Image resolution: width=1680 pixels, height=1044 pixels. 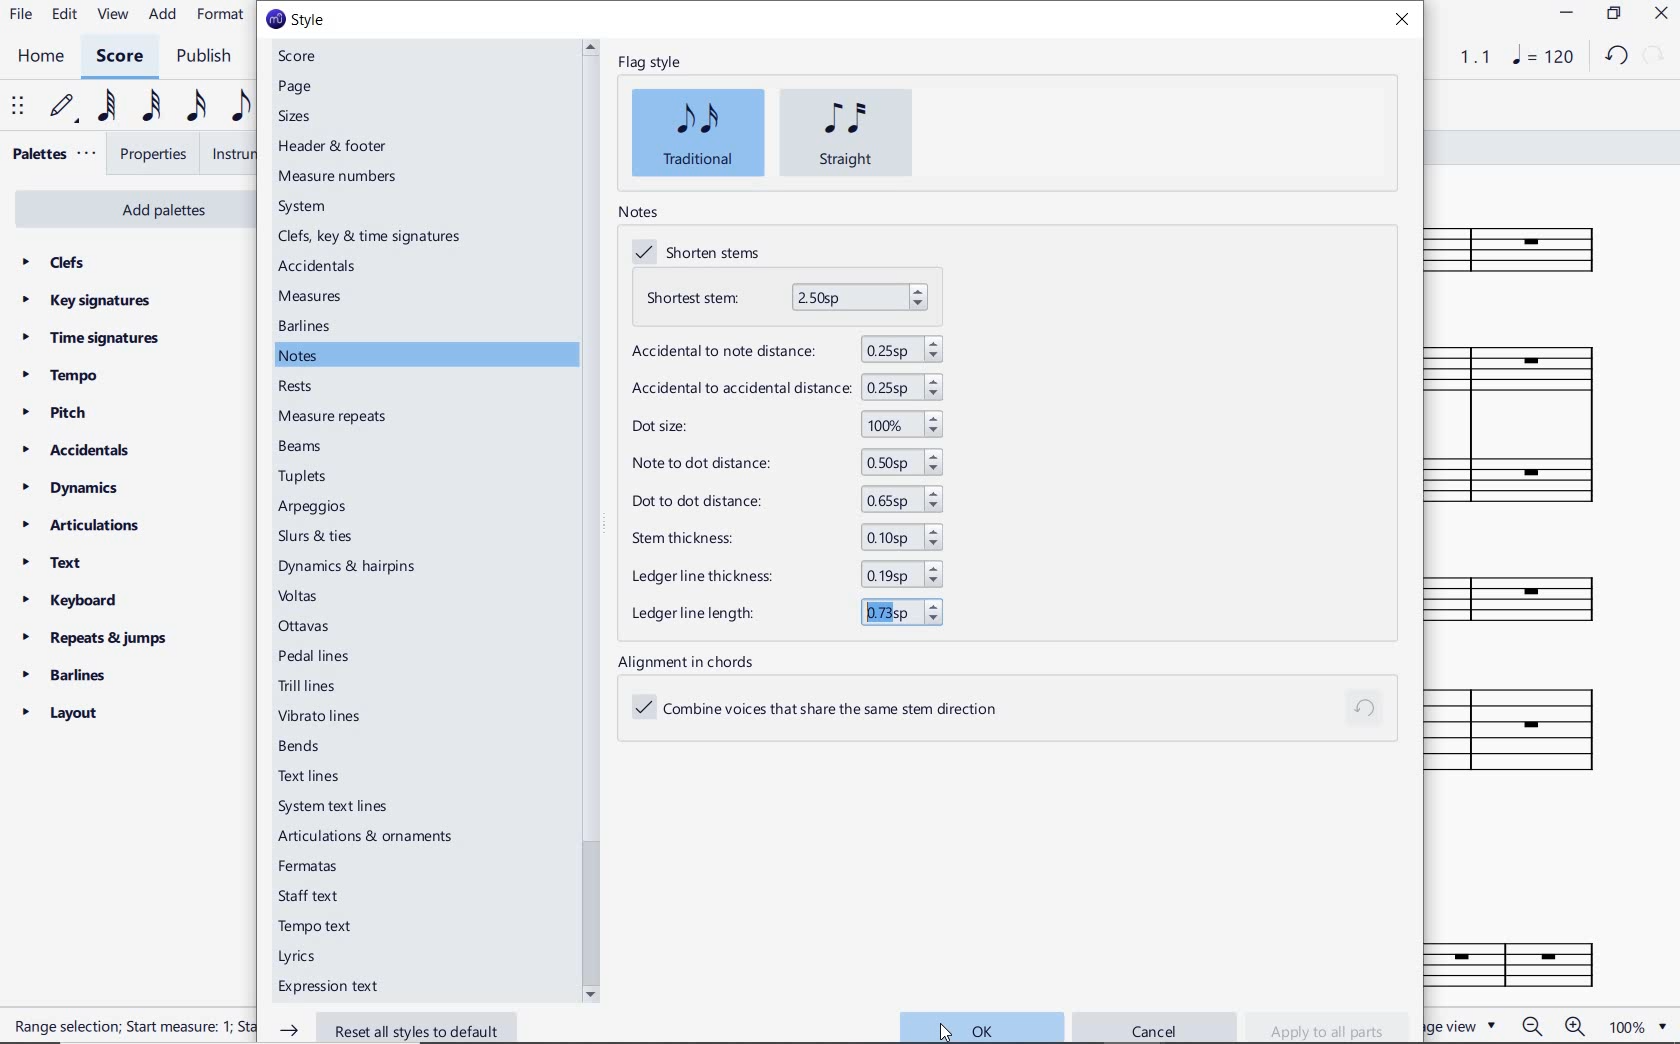 I want to click on layout, so click(x=61, y=713).